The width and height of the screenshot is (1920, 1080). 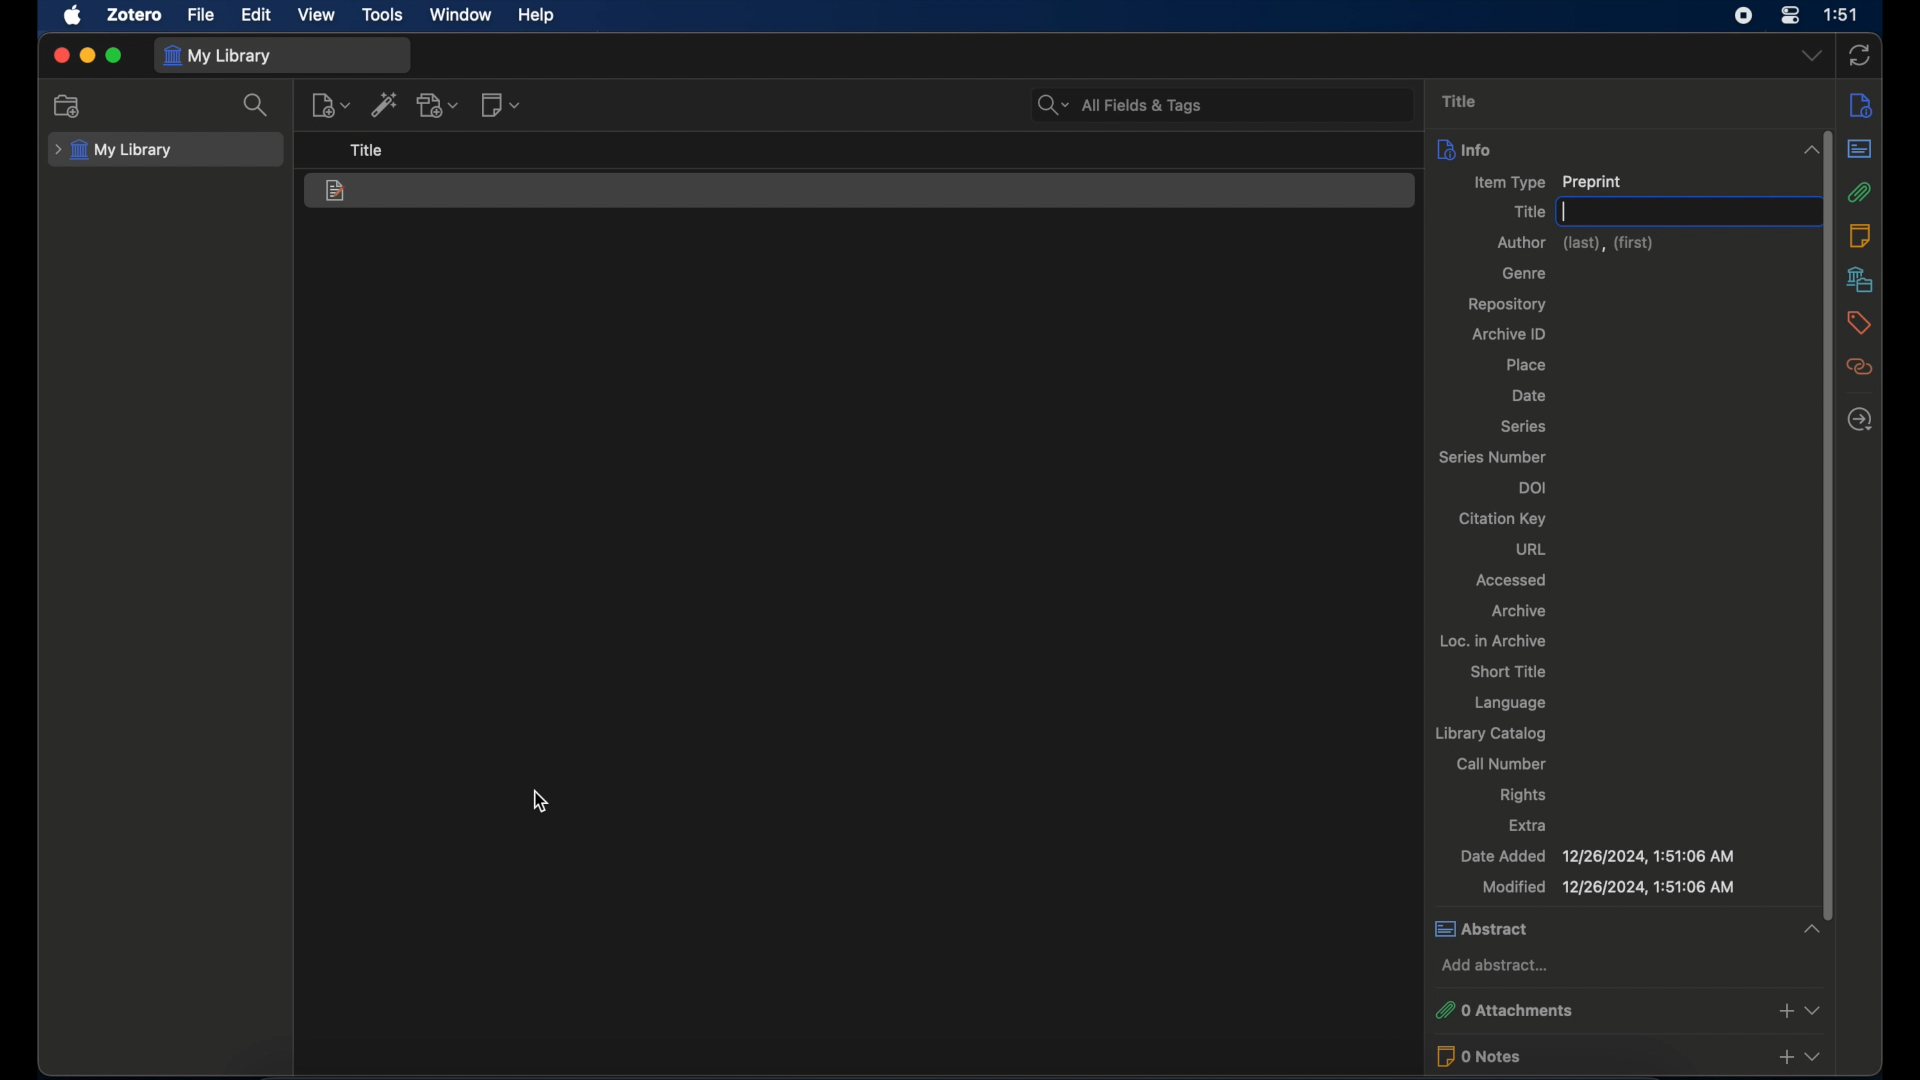 I want to click on cursor, so click(x=540, y=800).